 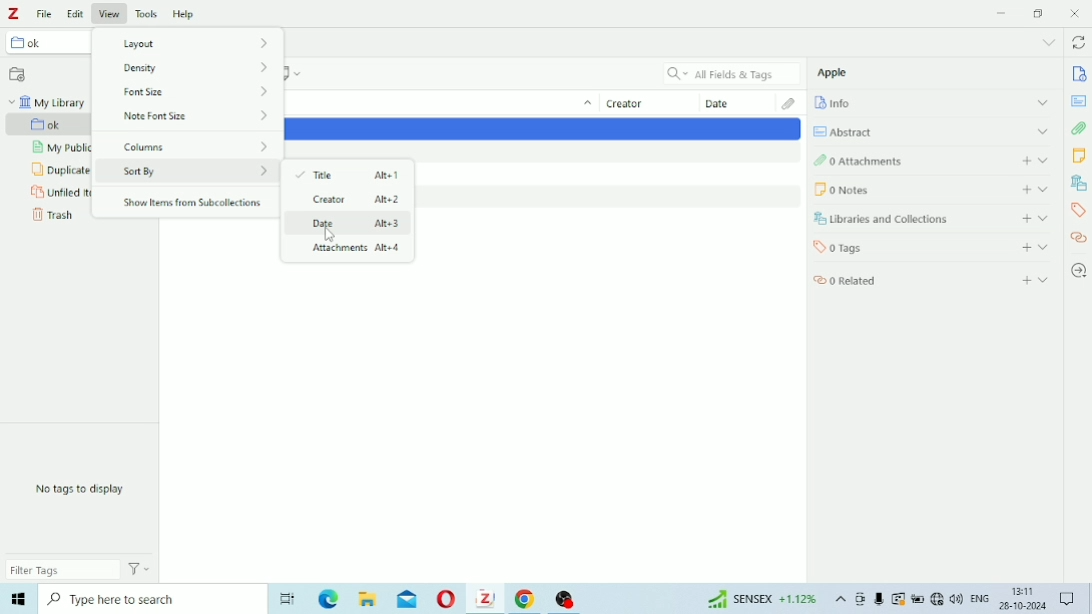 What do you see at coordinates (326, 601) in the screenshot?
I see `Edge browser` at bounding box center [326, 601].